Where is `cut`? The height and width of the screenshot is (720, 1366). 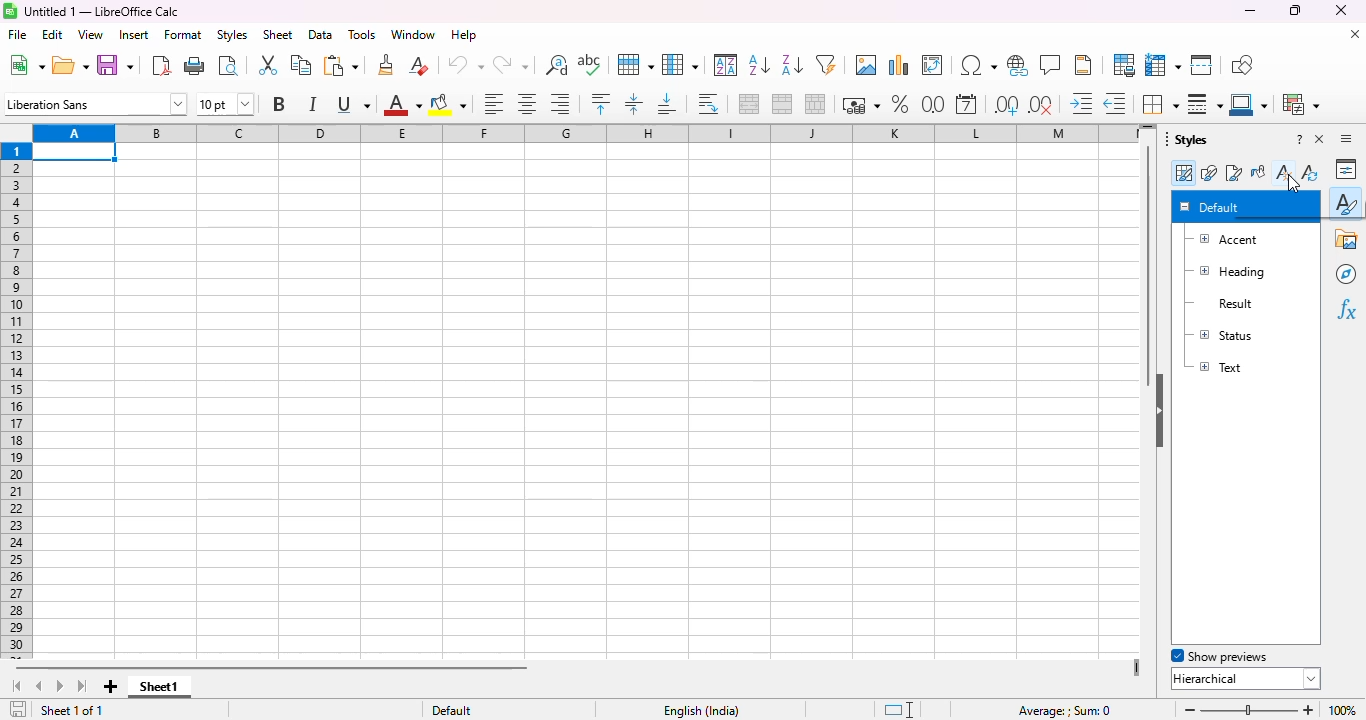 cut is located at coordinates (267, 65).